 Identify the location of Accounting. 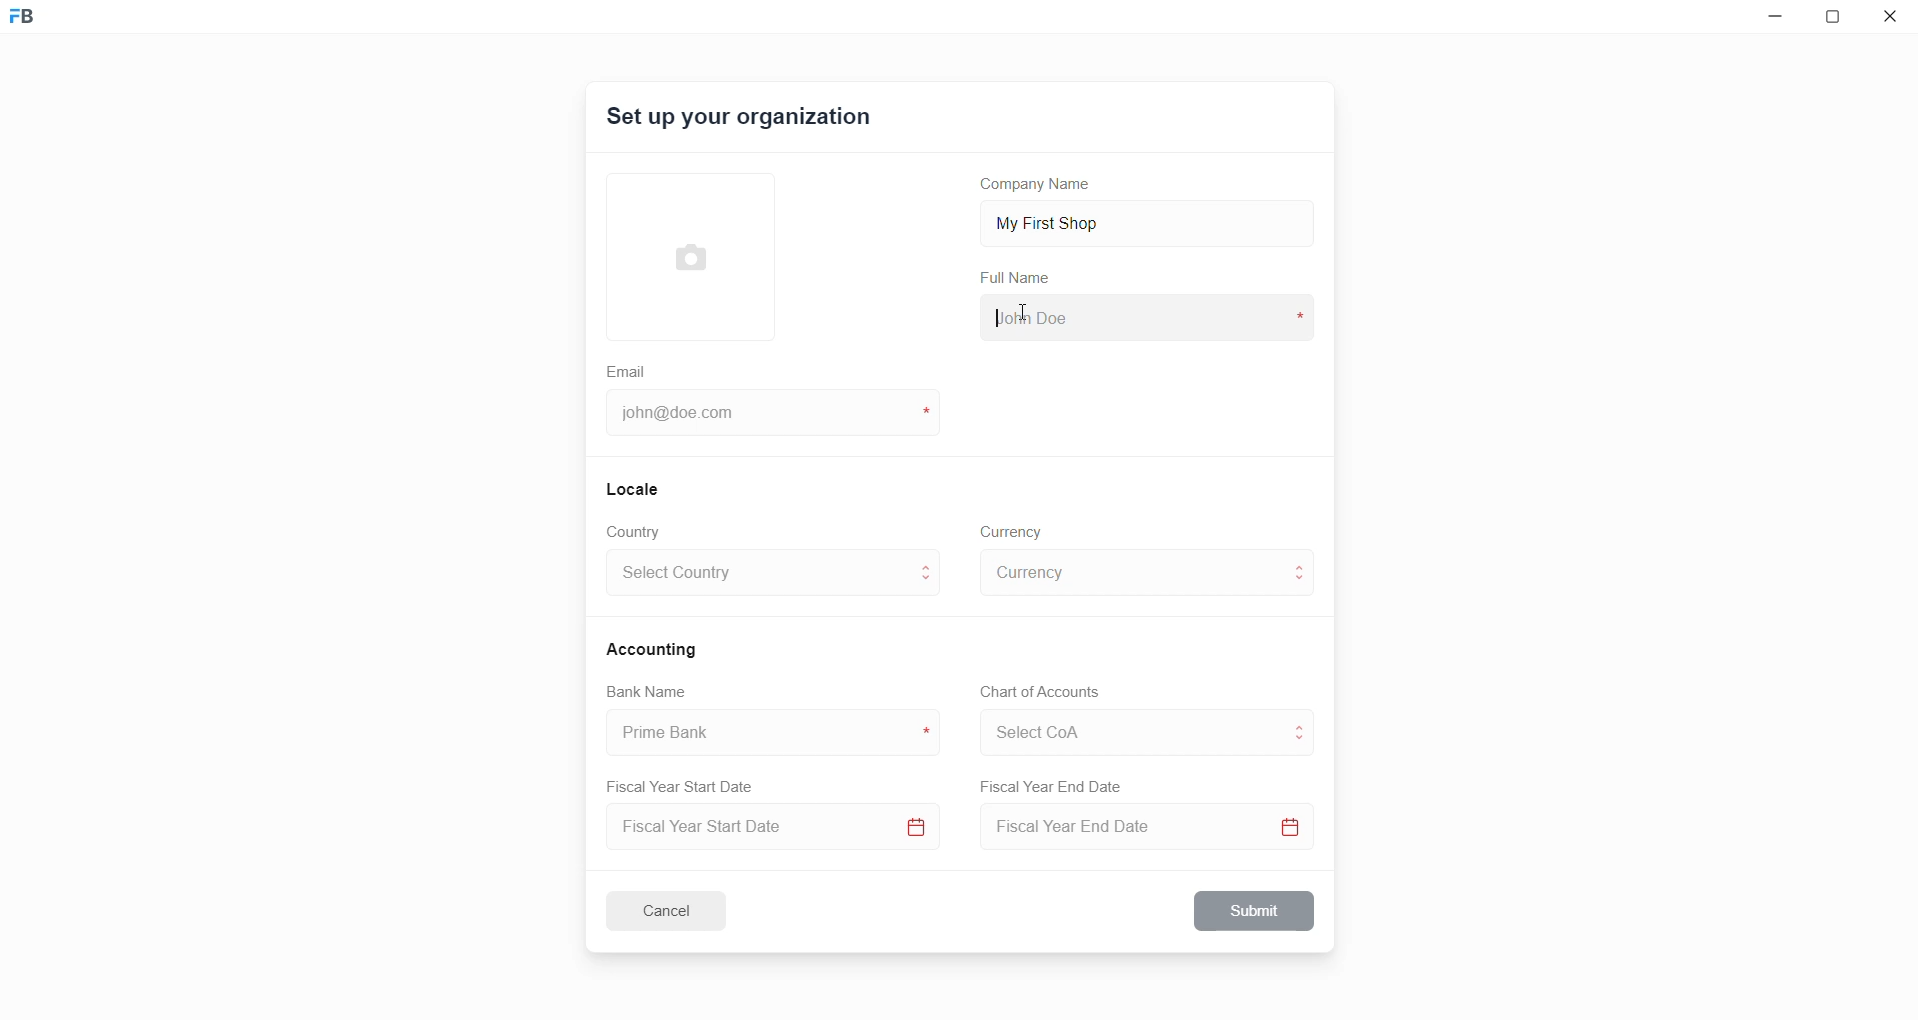
(655, 648).